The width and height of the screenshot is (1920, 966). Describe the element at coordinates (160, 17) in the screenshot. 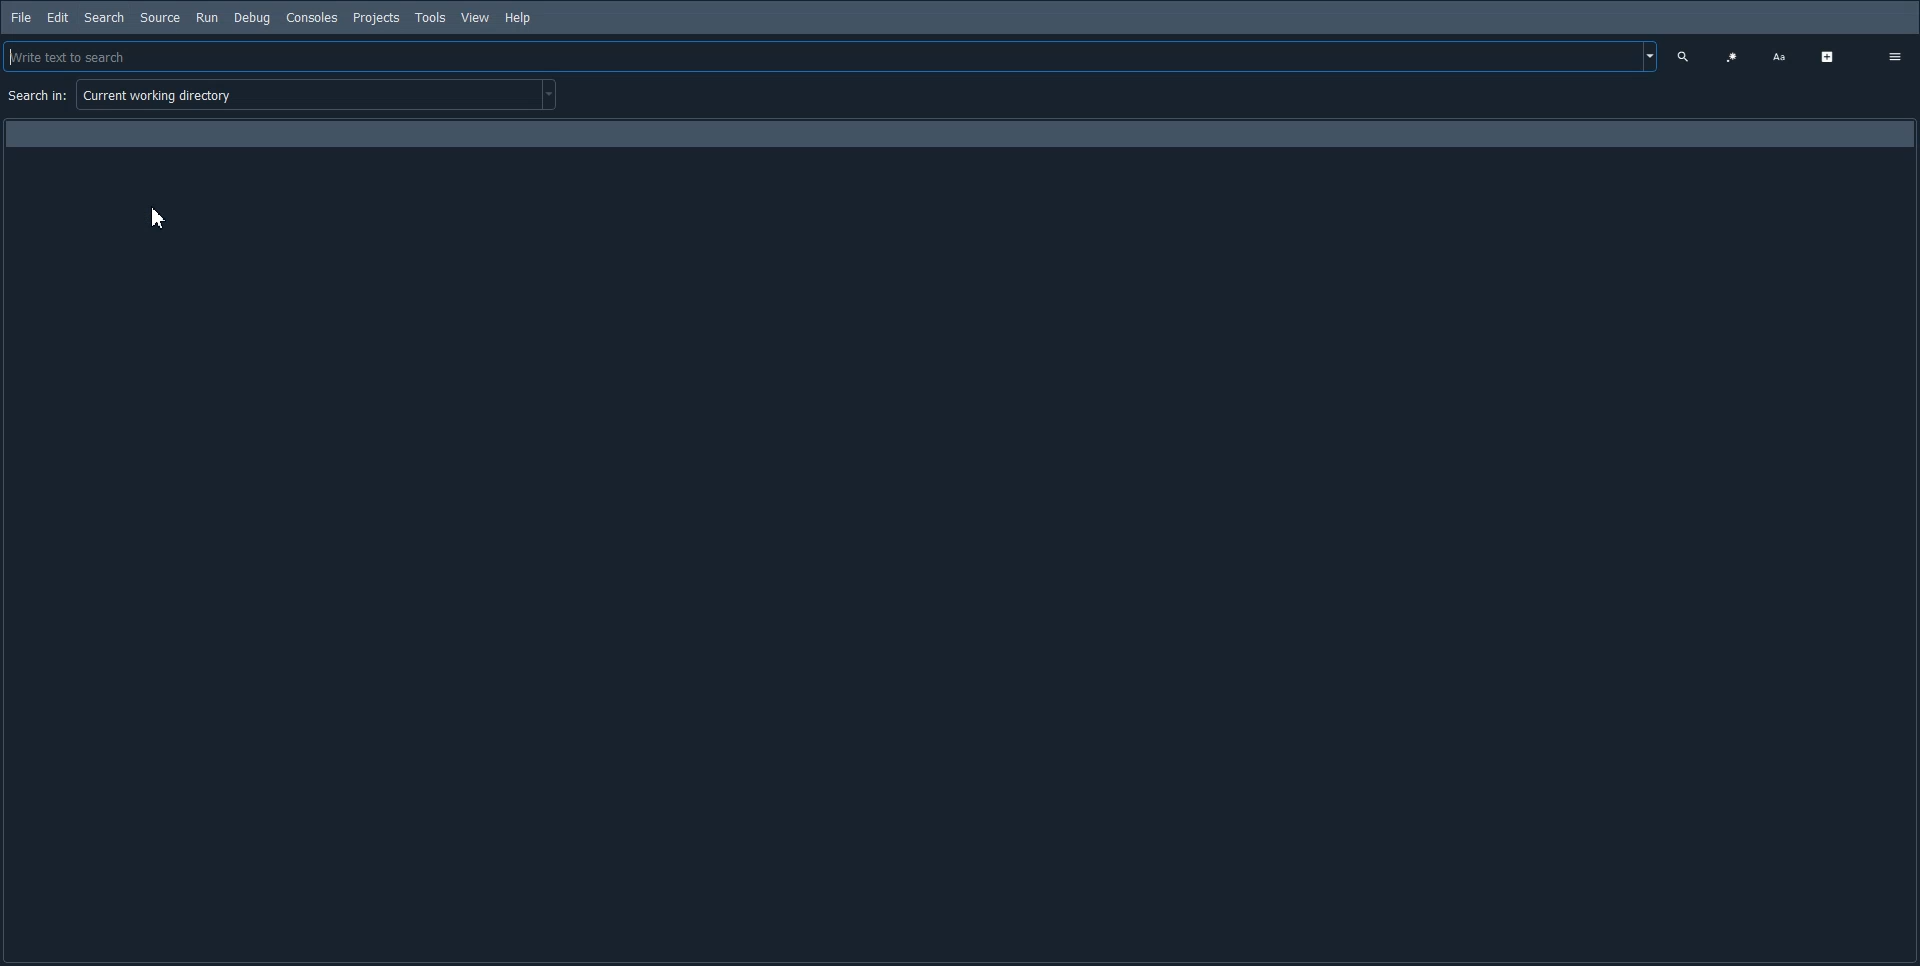

I see `Source` at that location.